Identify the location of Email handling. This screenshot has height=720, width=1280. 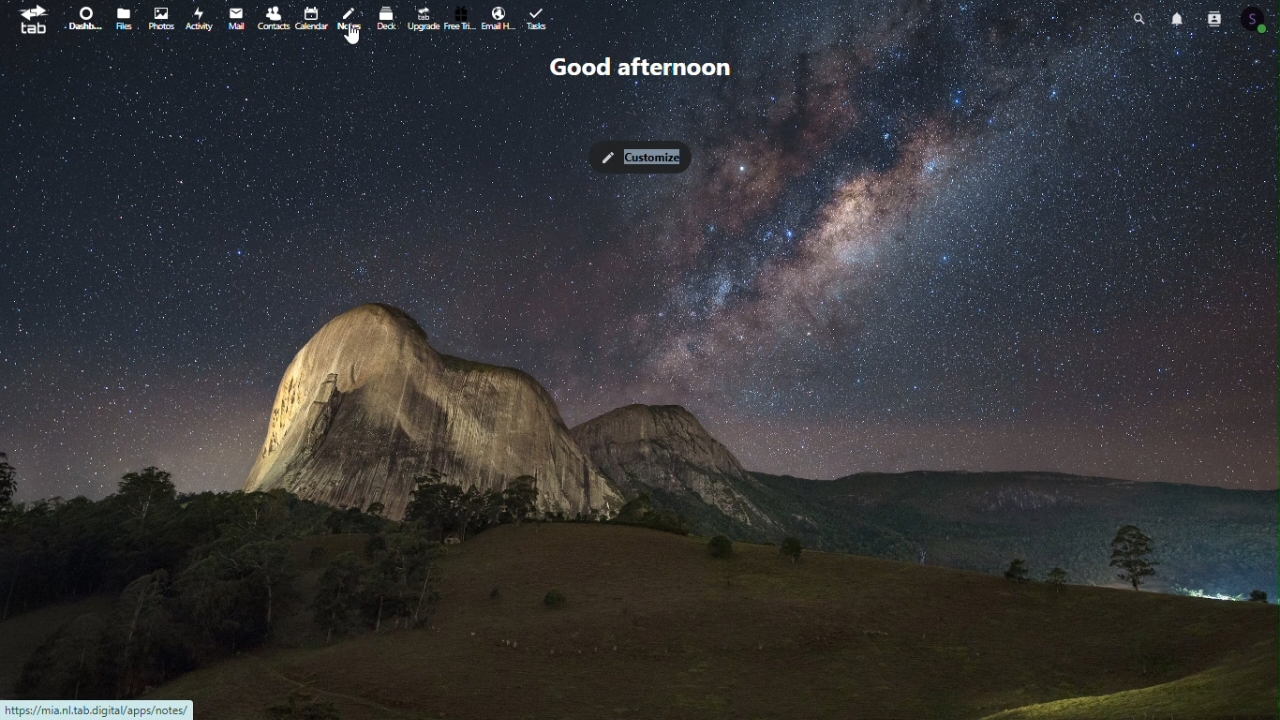
(498, 17).